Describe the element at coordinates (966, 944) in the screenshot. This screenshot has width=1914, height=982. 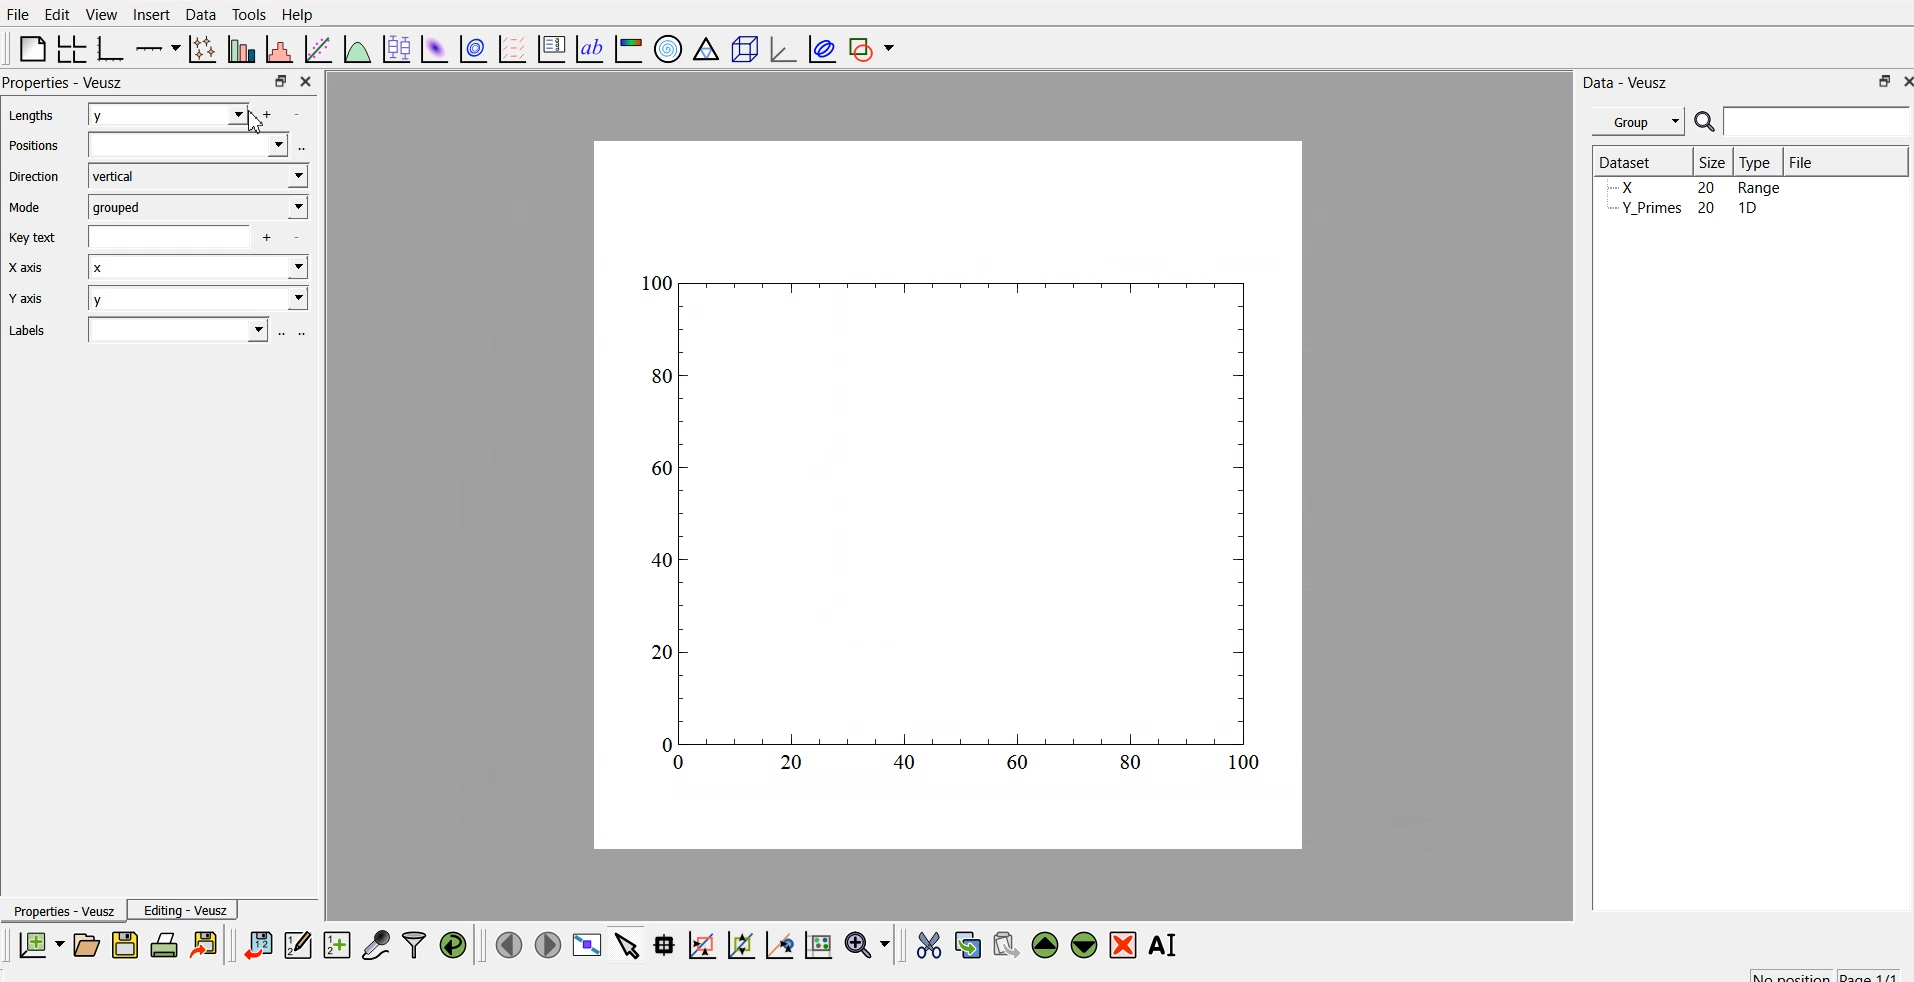
I see `copy the widget` at that location.